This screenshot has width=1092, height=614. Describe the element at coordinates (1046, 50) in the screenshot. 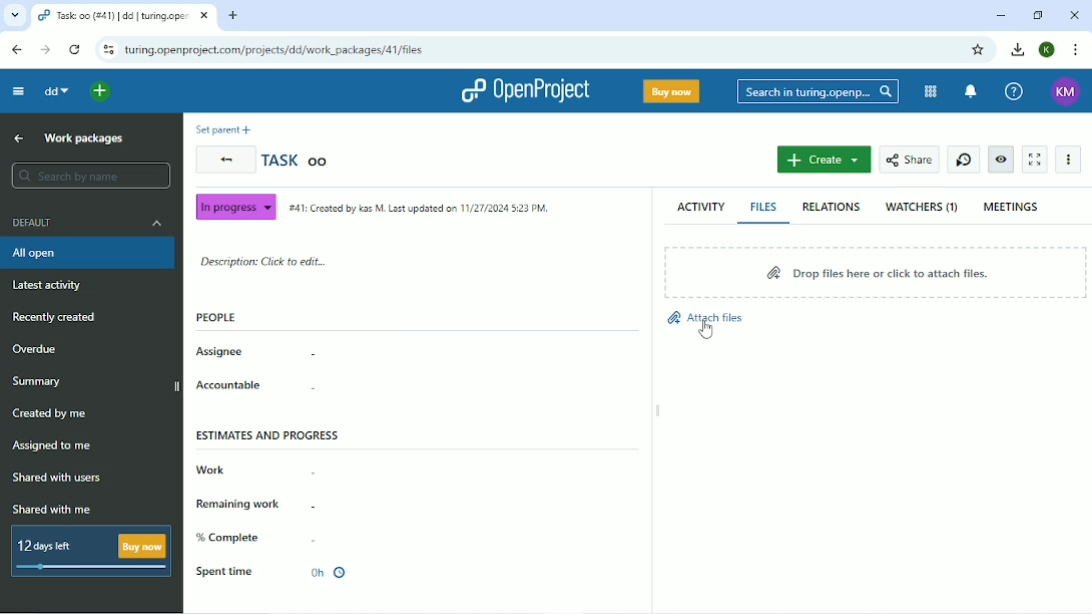

I see `K` at that location.